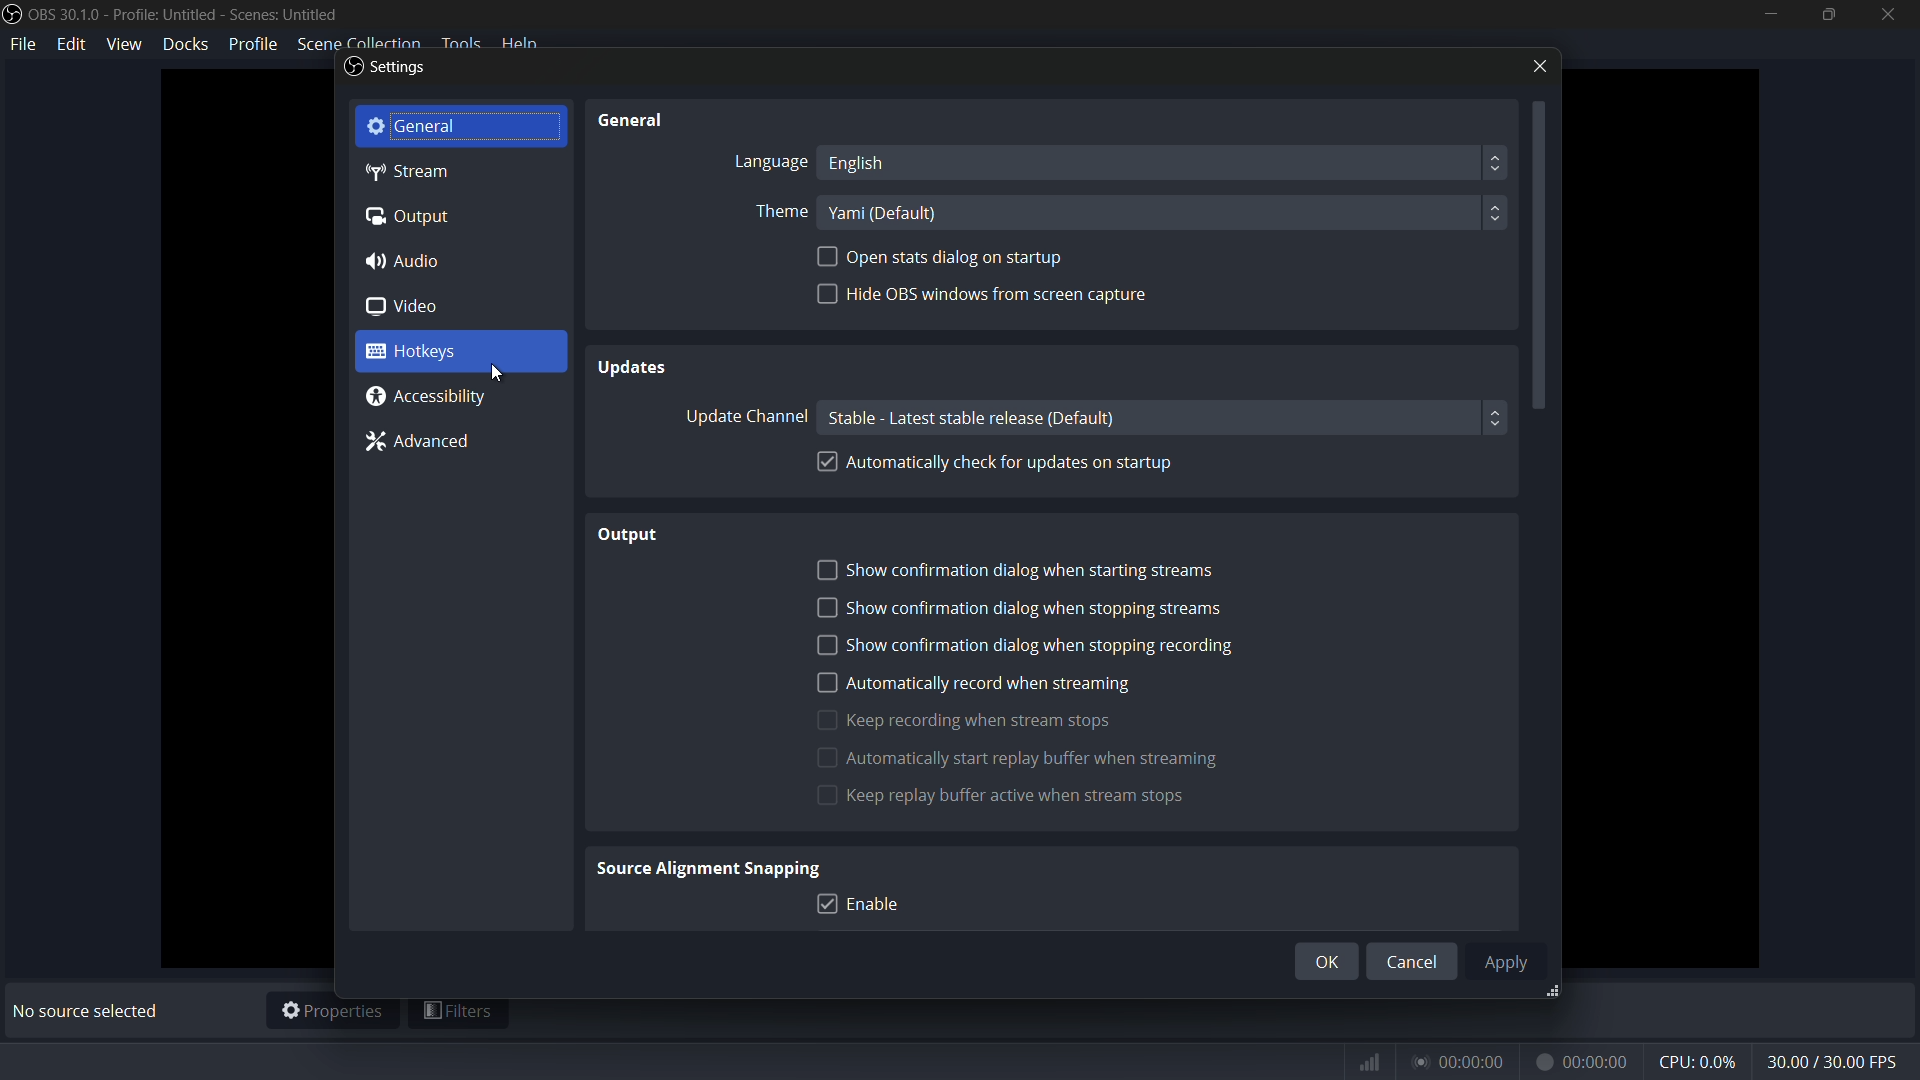 The height and width of the screenshot is (1080, 1920). What do you see at coordinates (1493, 420) in the screenshot?
I see `up/down botton` at bounding box center [1493, 420].